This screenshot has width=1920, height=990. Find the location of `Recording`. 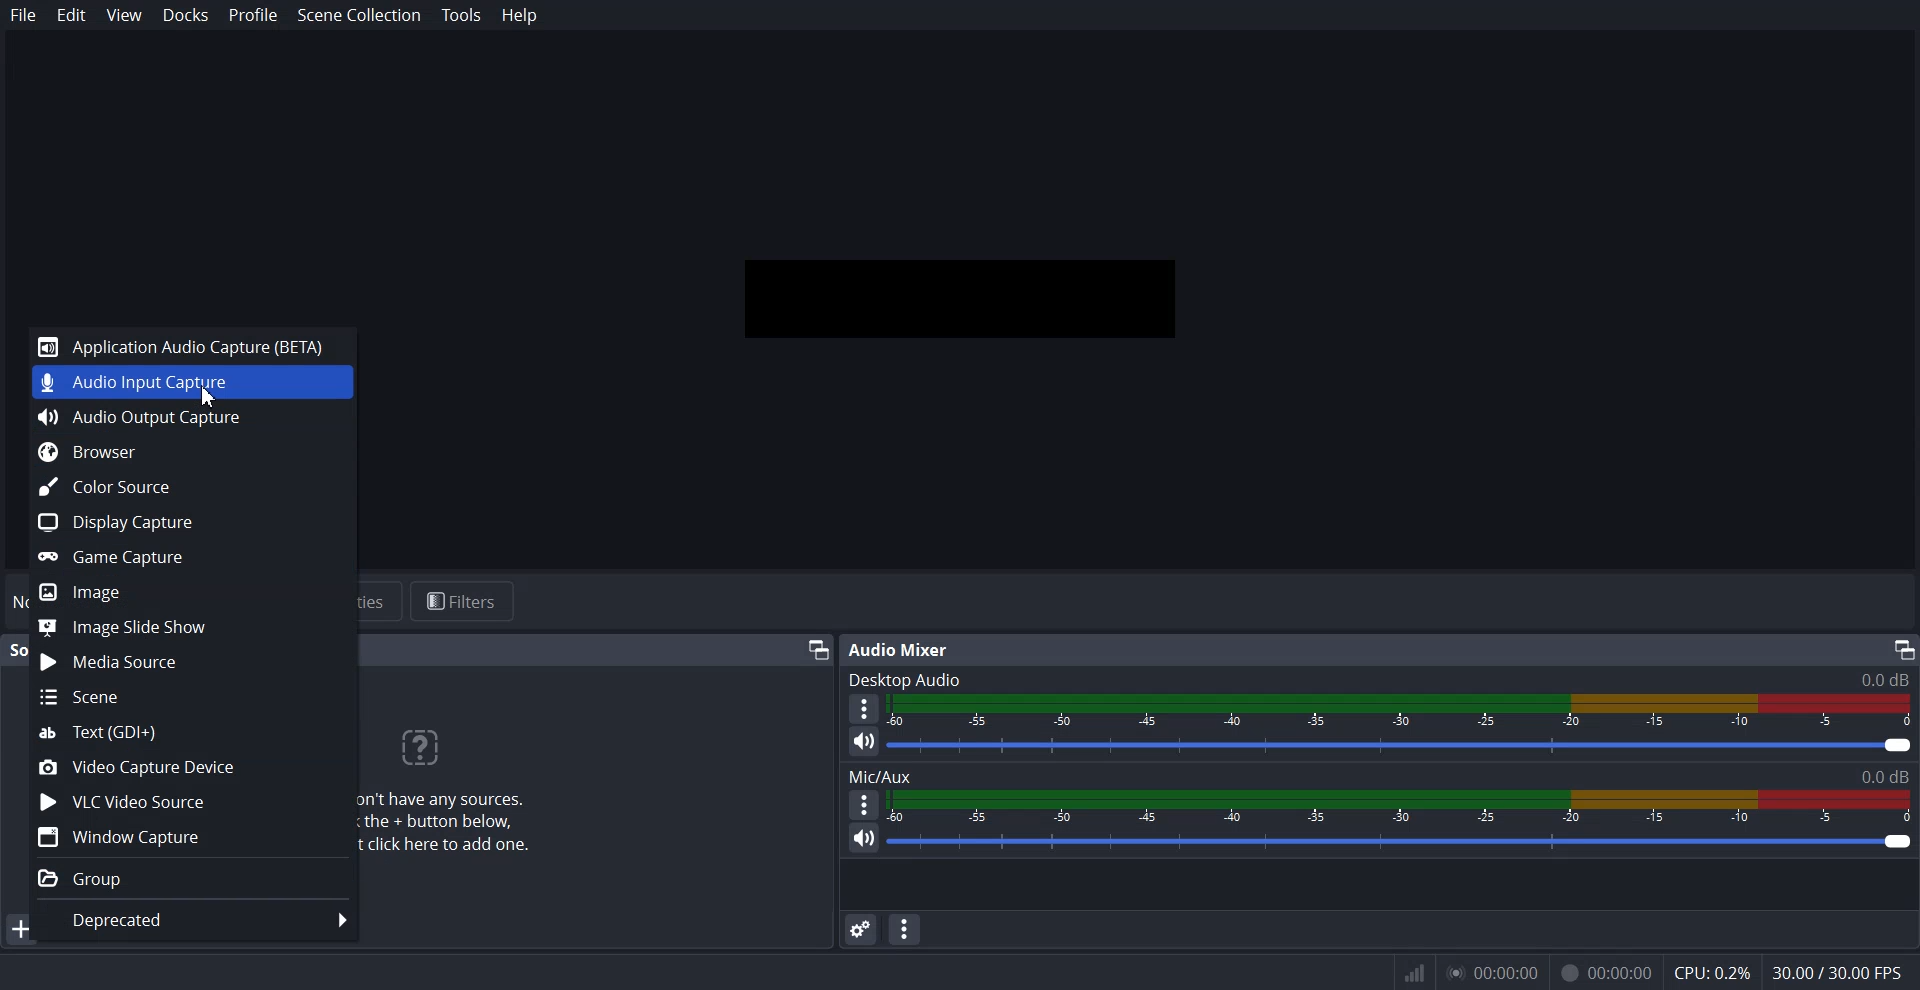

Recording is located at coordinates (1606, 974).